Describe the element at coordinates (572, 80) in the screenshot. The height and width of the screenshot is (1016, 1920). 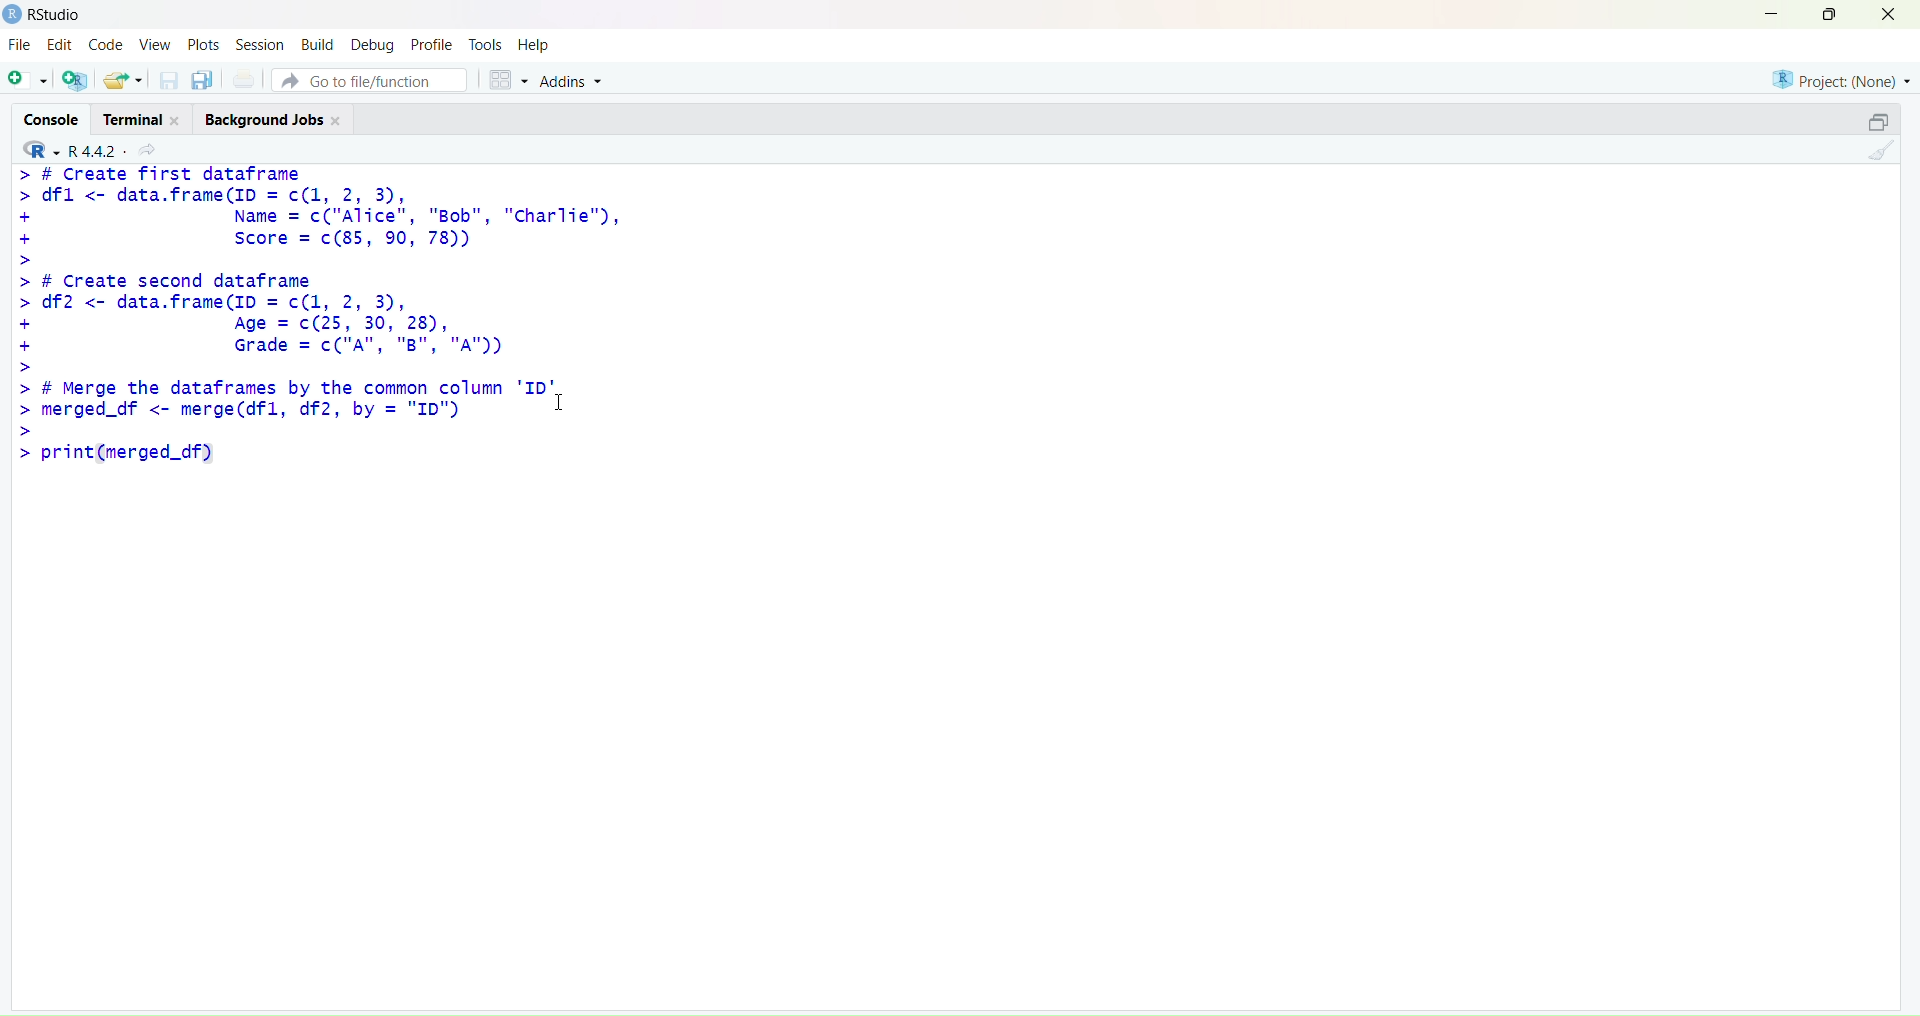
I see `Addins` at that location.